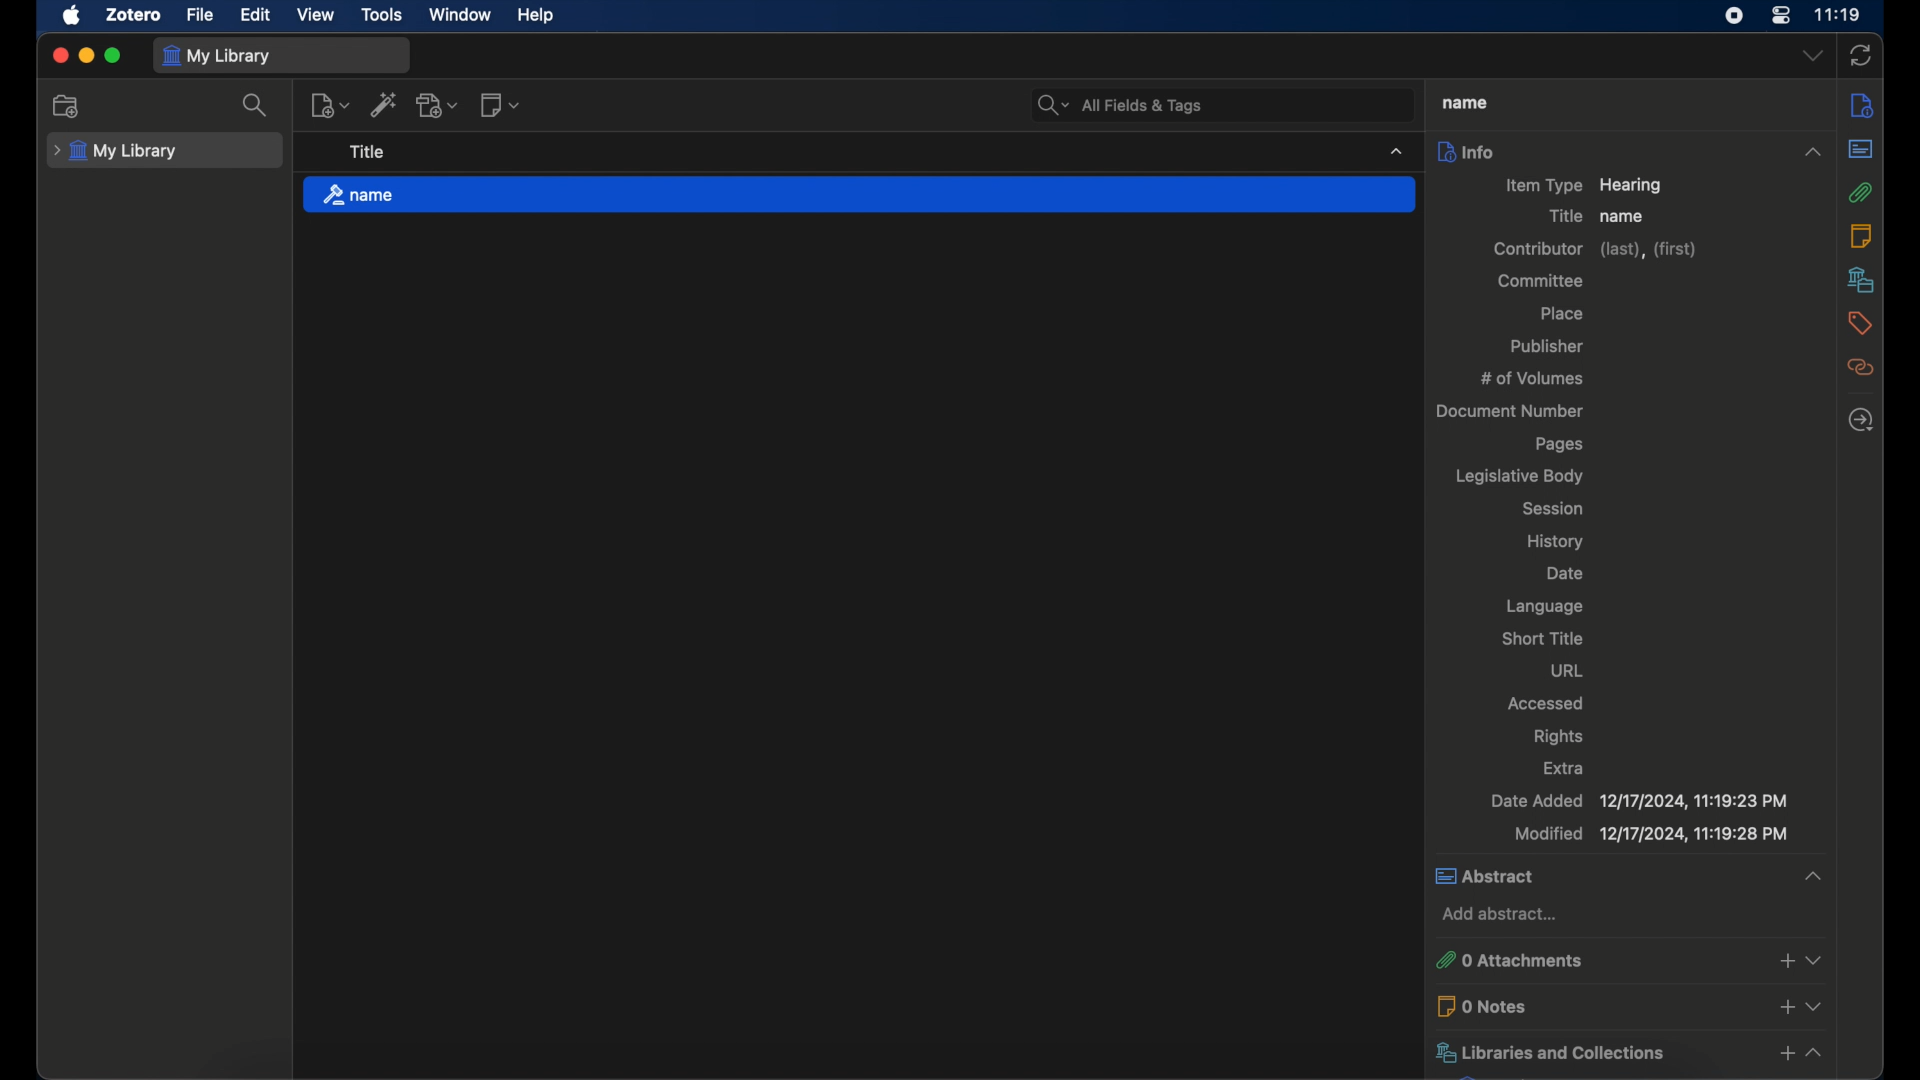 This screenshot has width=1920, height=1080. Describe the element at coordinates (1836, 14) in the screenshot. I see `time` at that location.